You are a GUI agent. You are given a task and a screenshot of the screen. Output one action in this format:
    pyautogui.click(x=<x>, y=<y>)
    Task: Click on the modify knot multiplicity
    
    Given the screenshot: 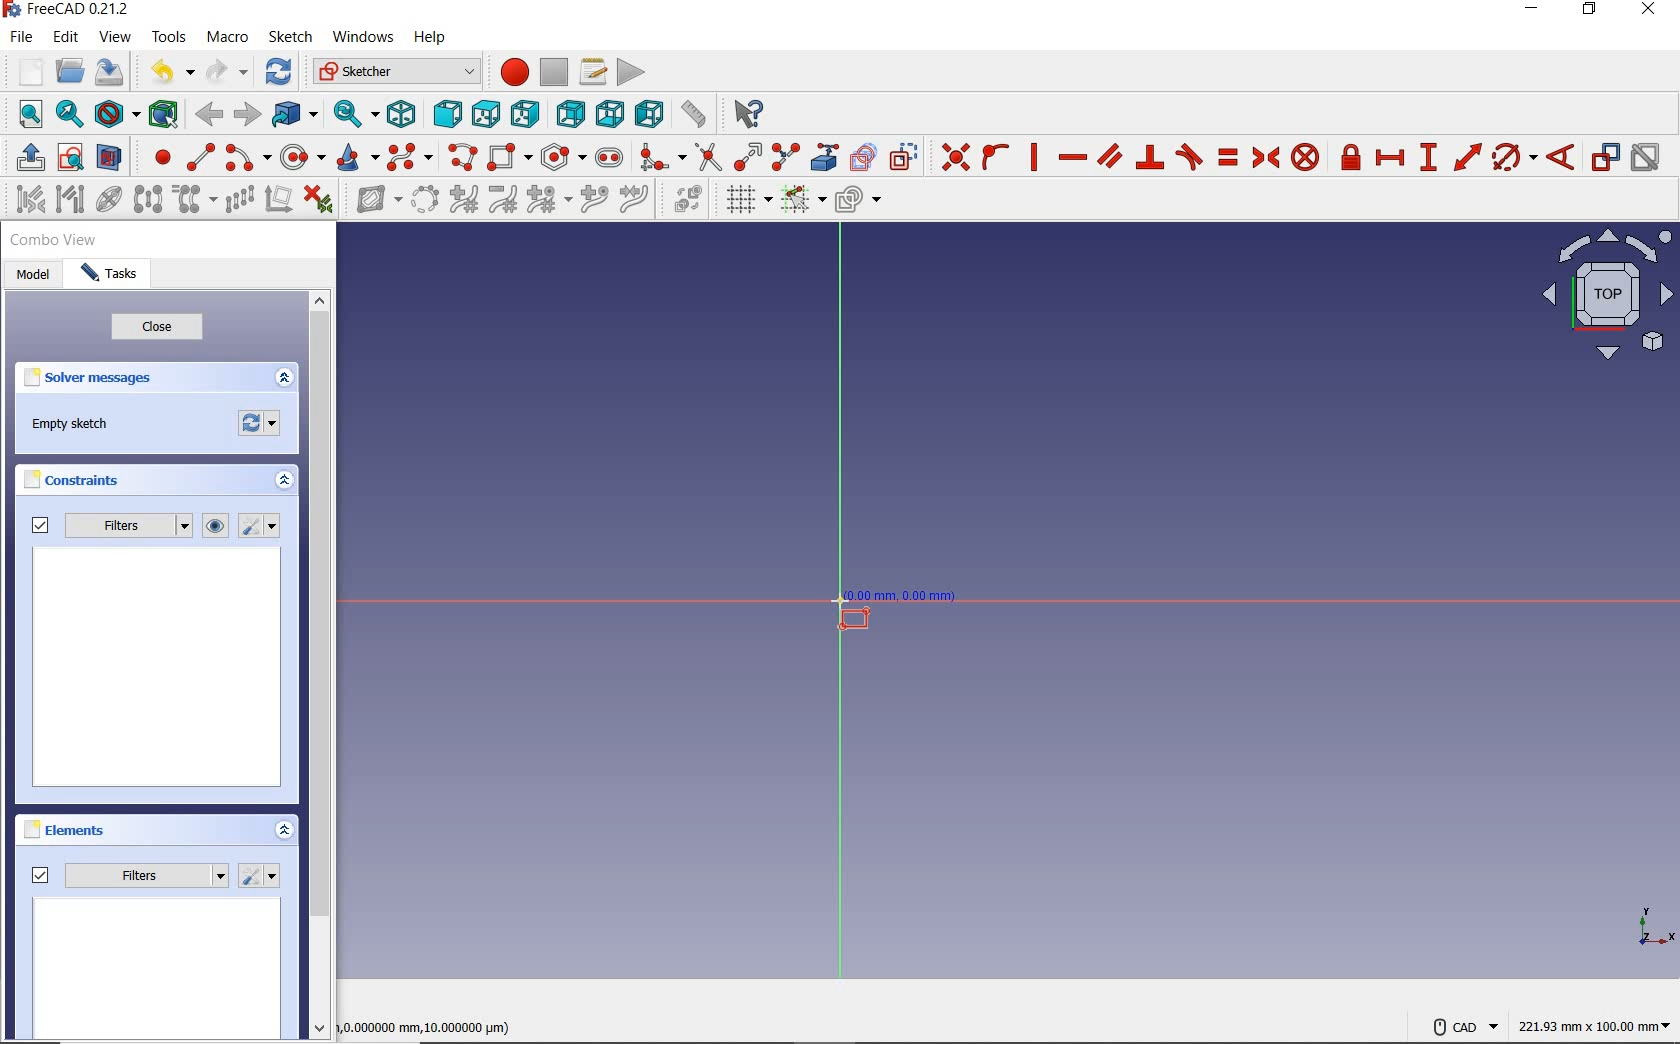 What is the action you would take?
    pyautogui.click(x=547, y=201)
    